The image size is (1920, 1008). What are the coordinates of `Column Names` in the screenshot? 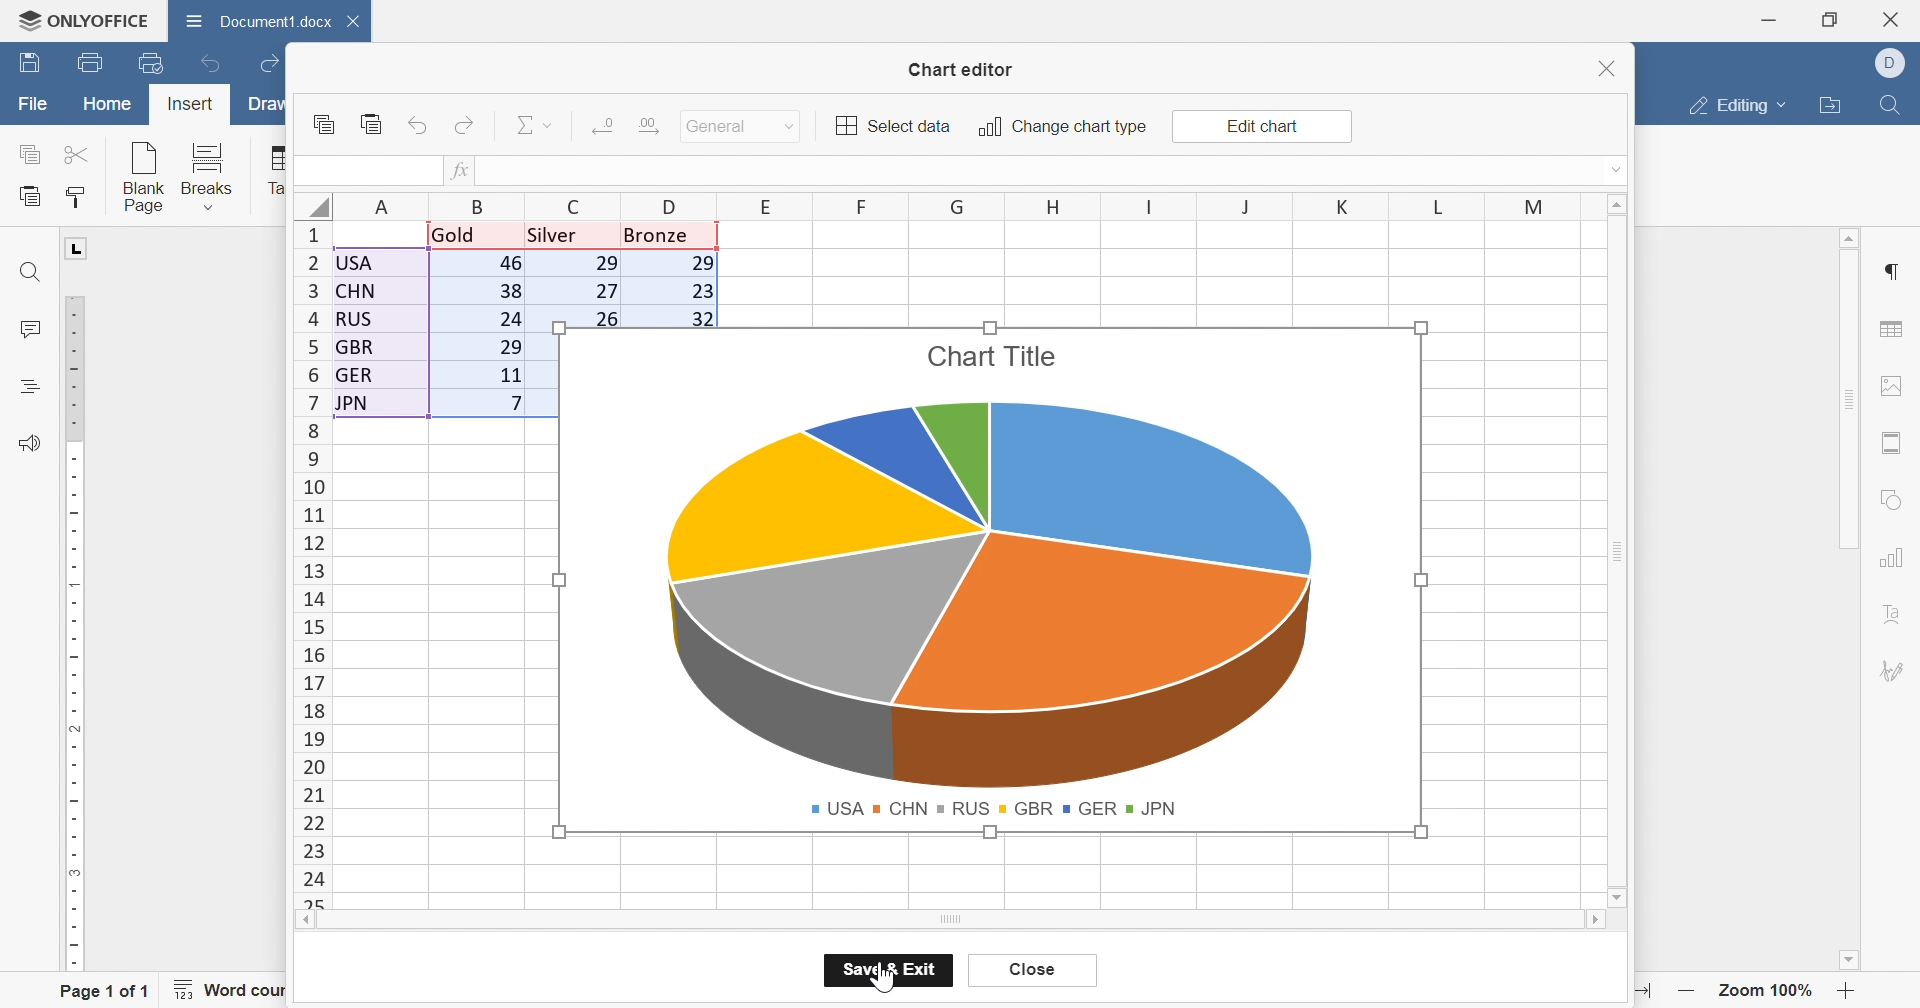 It's located at (951, 205).